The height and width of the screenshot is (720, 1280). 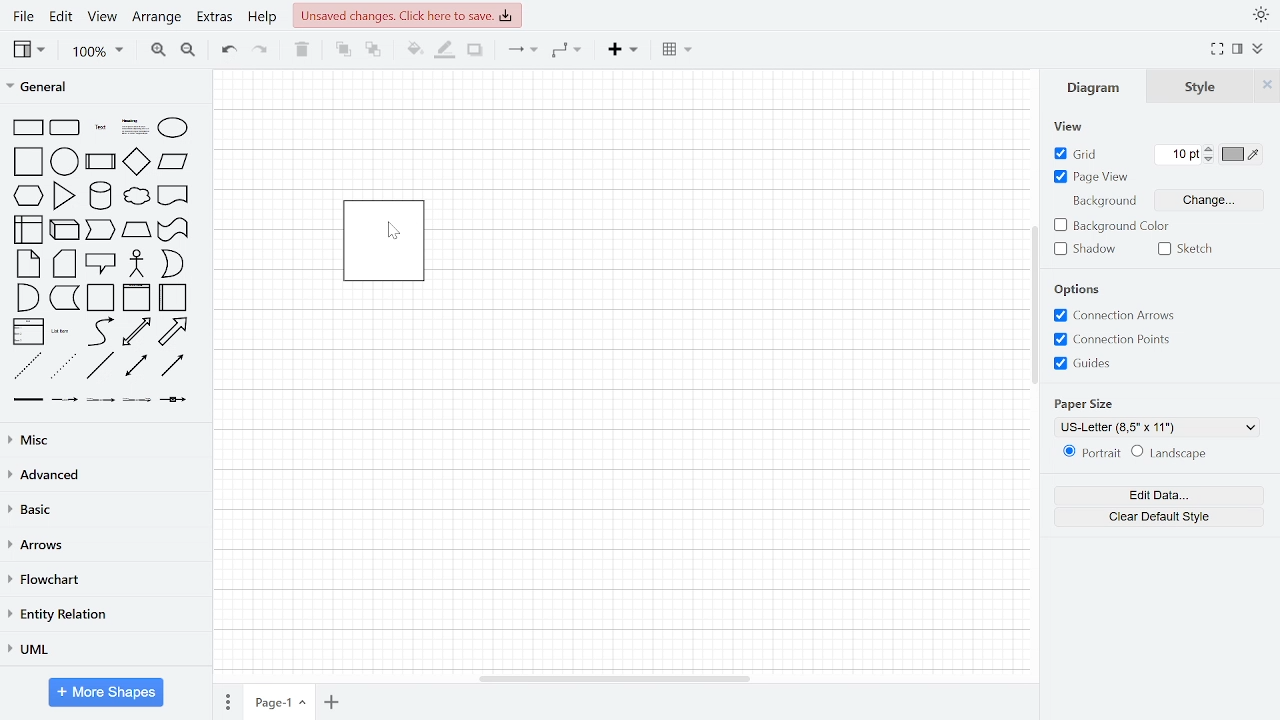 I want to click on connector, so click(x=523, y=50).